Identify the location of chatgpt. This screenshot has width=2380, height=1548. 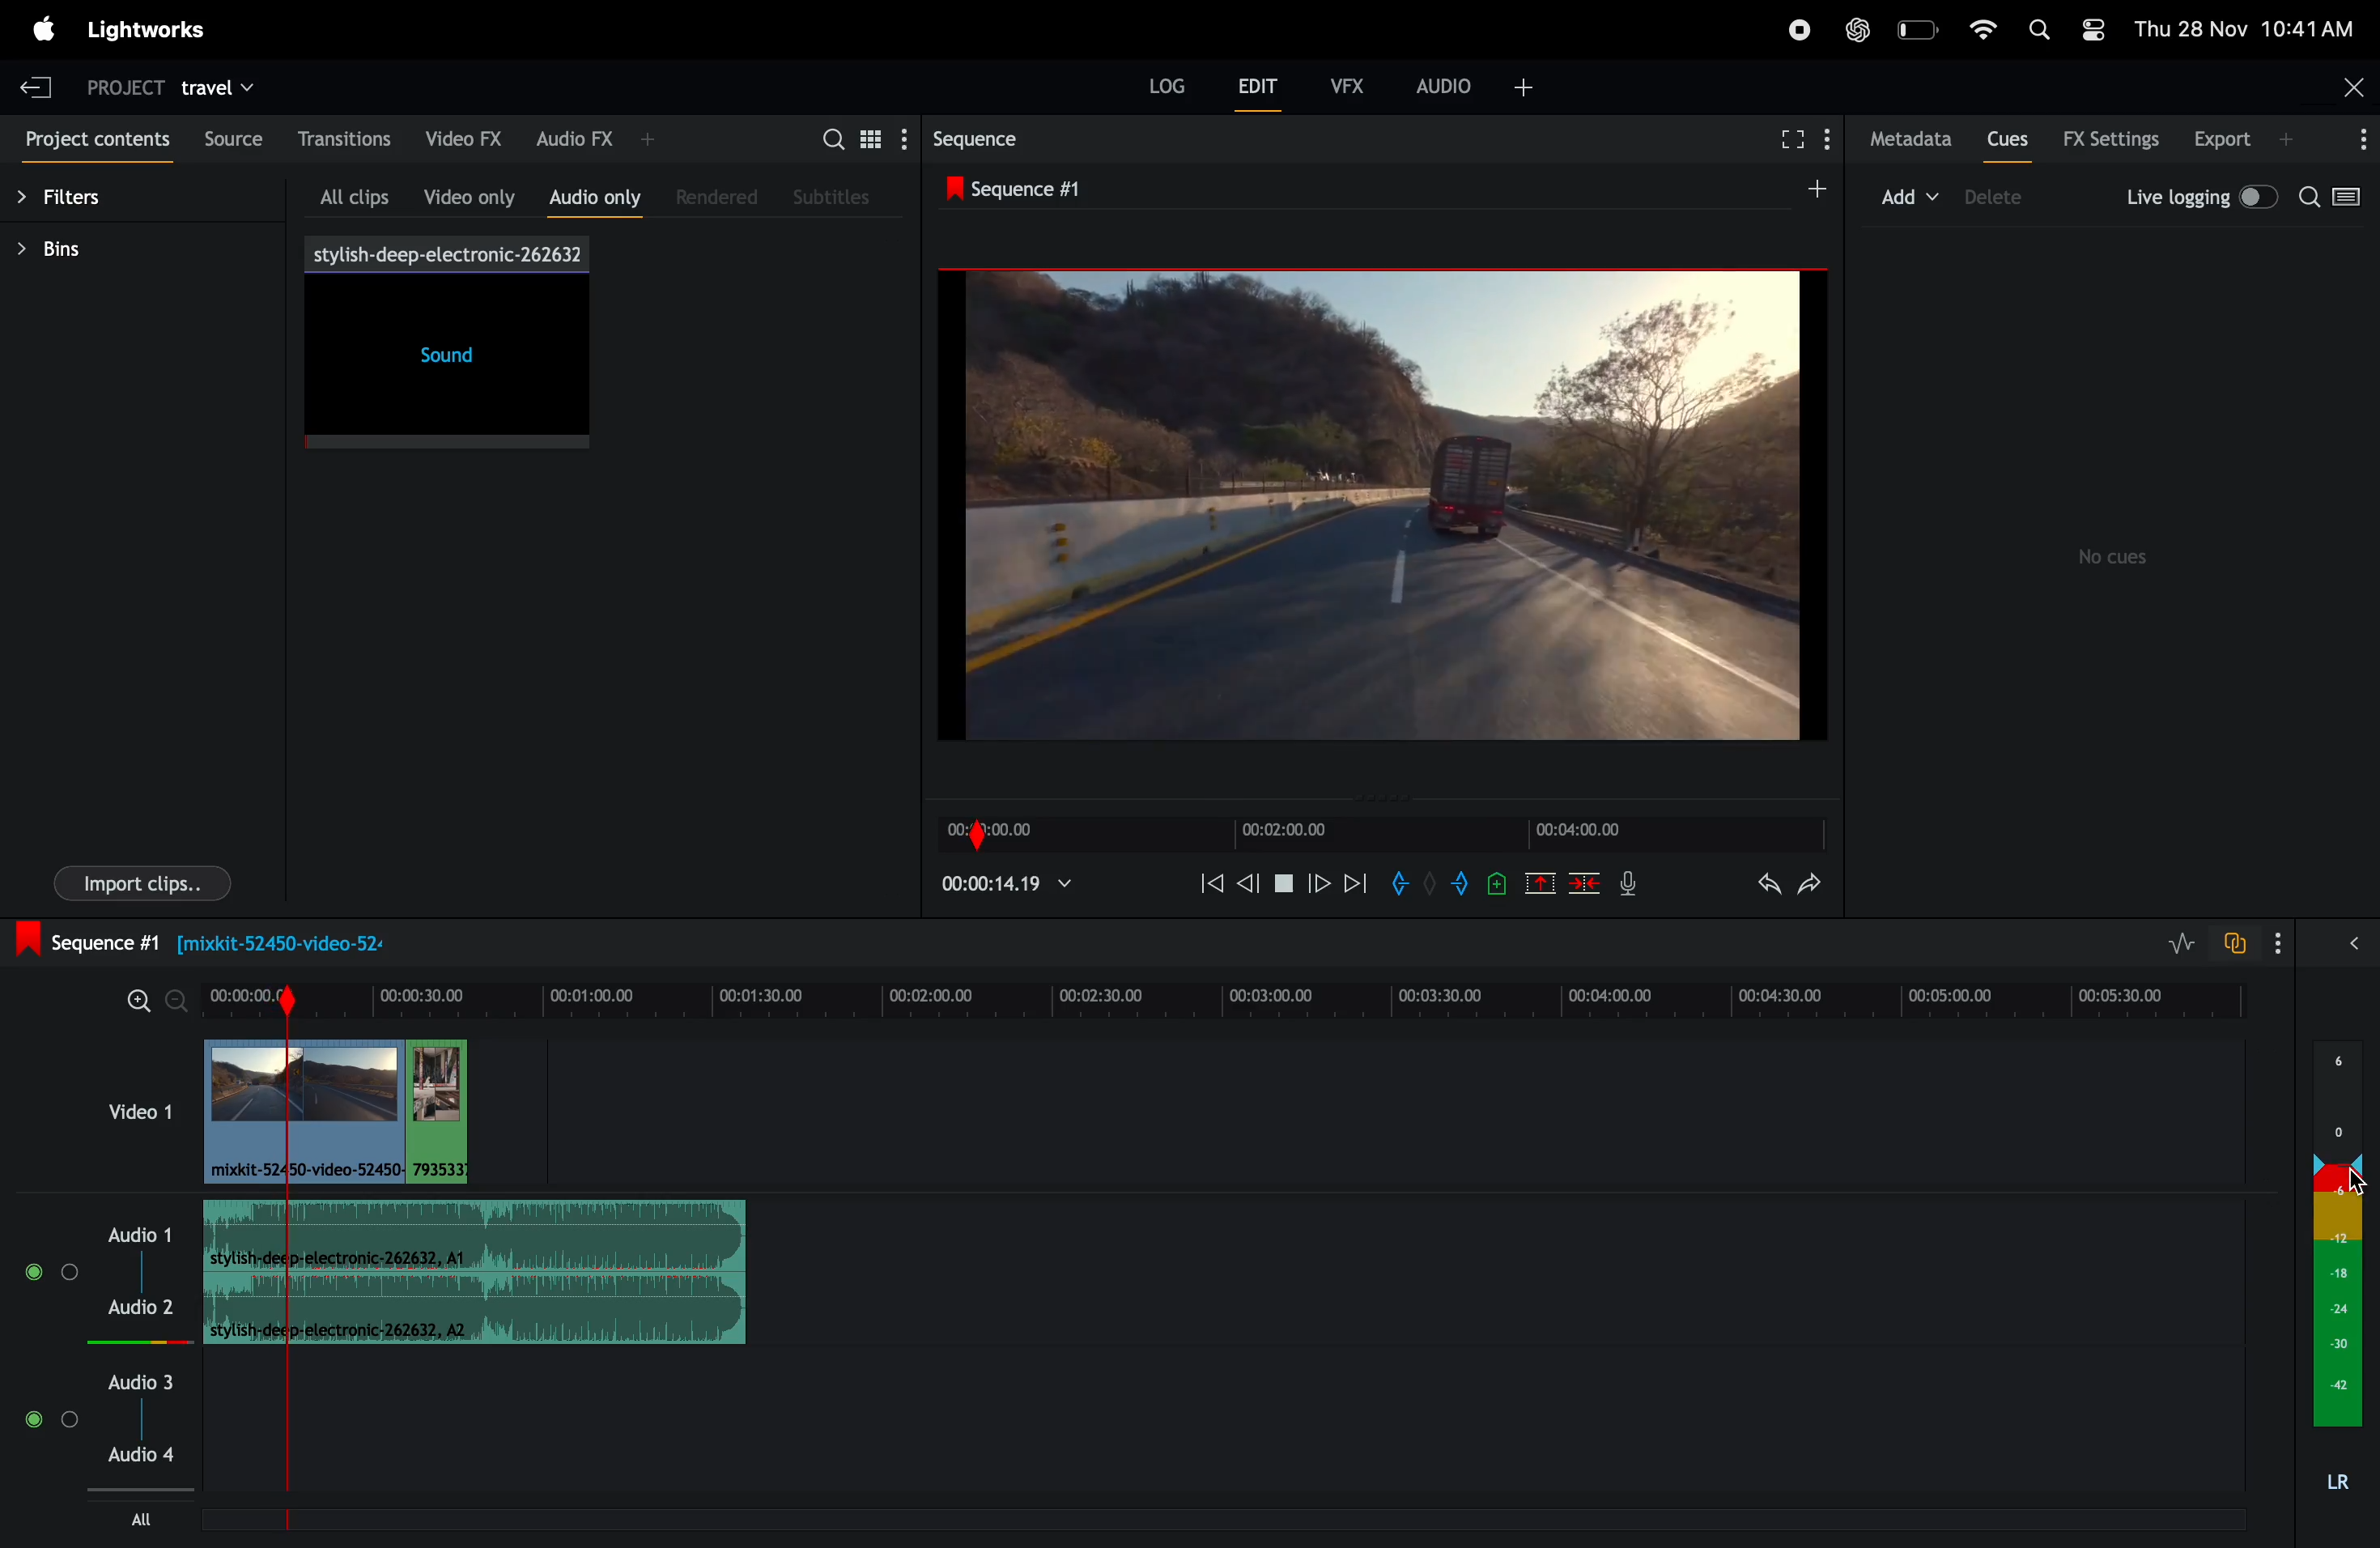
(1855, 27).